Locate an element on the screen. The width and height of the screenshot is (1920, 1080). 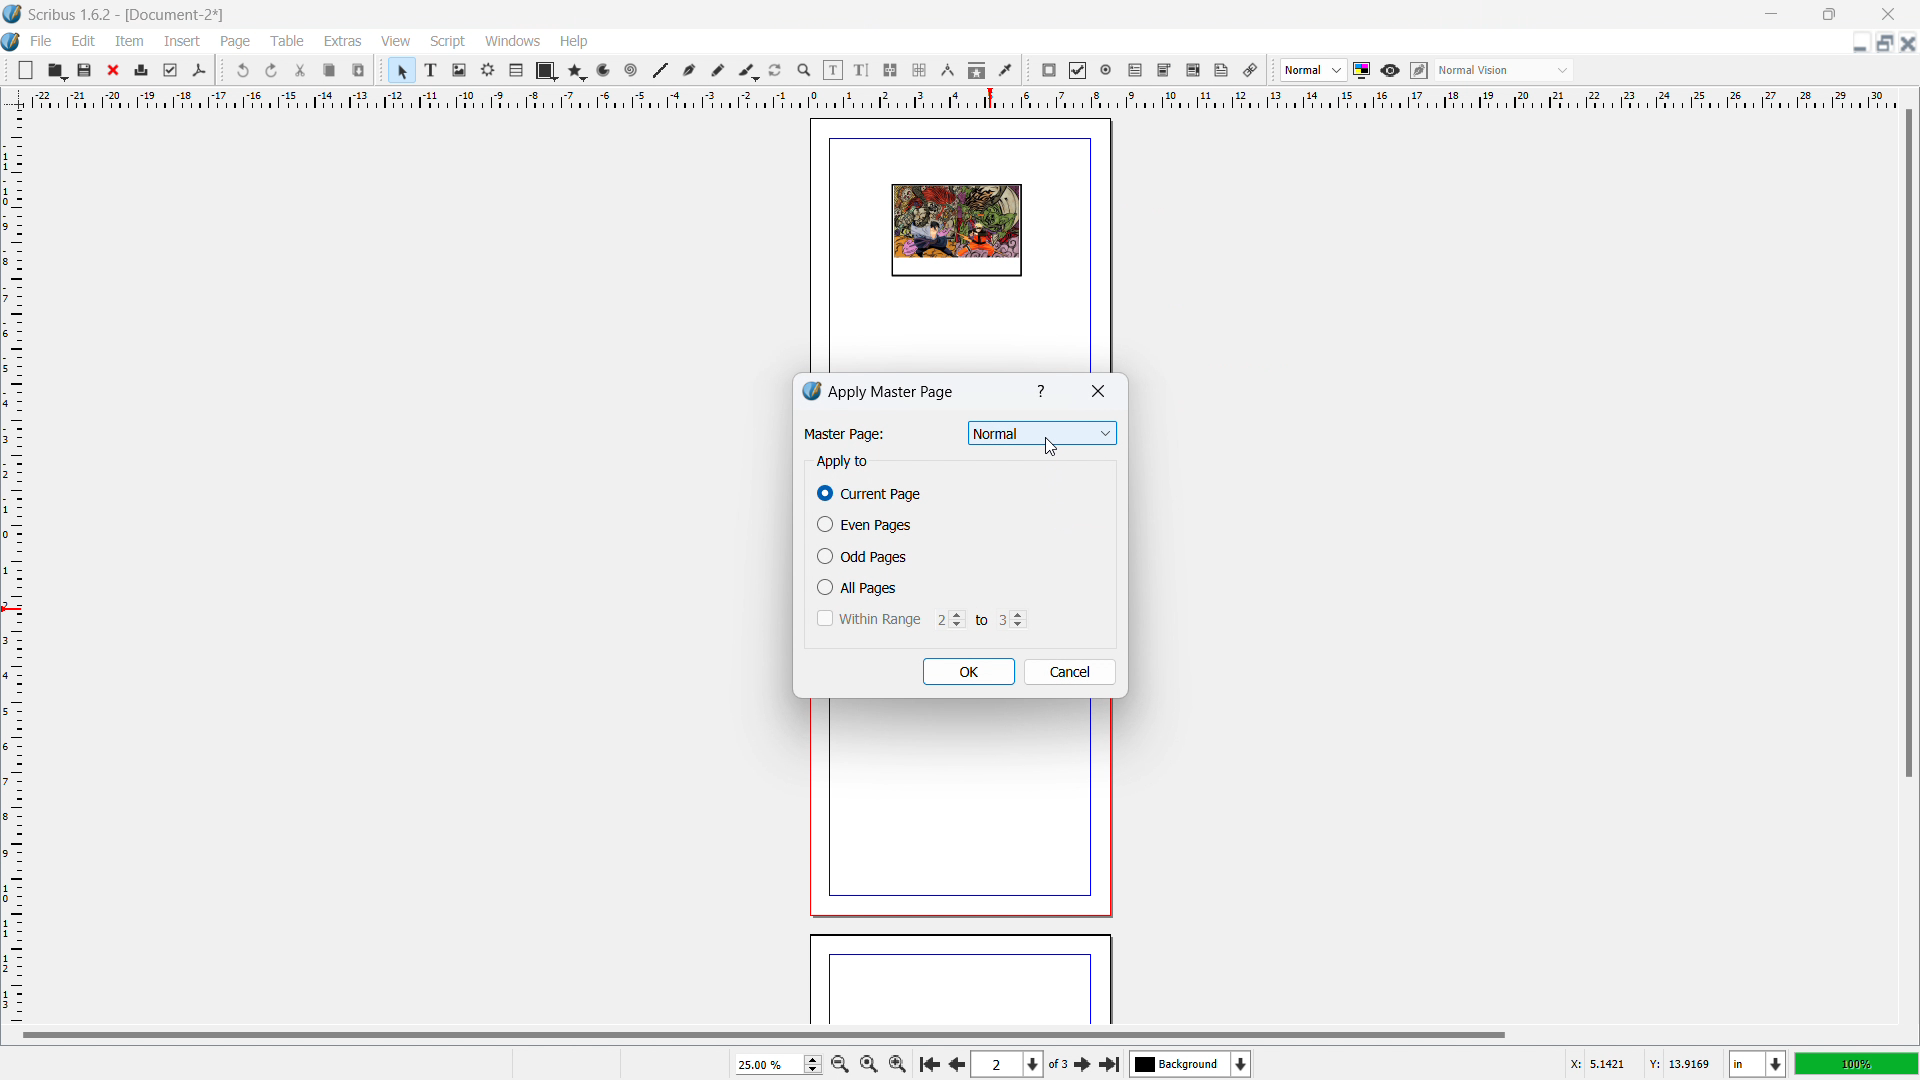
pdf text field is located at coordinates (1136, 71).